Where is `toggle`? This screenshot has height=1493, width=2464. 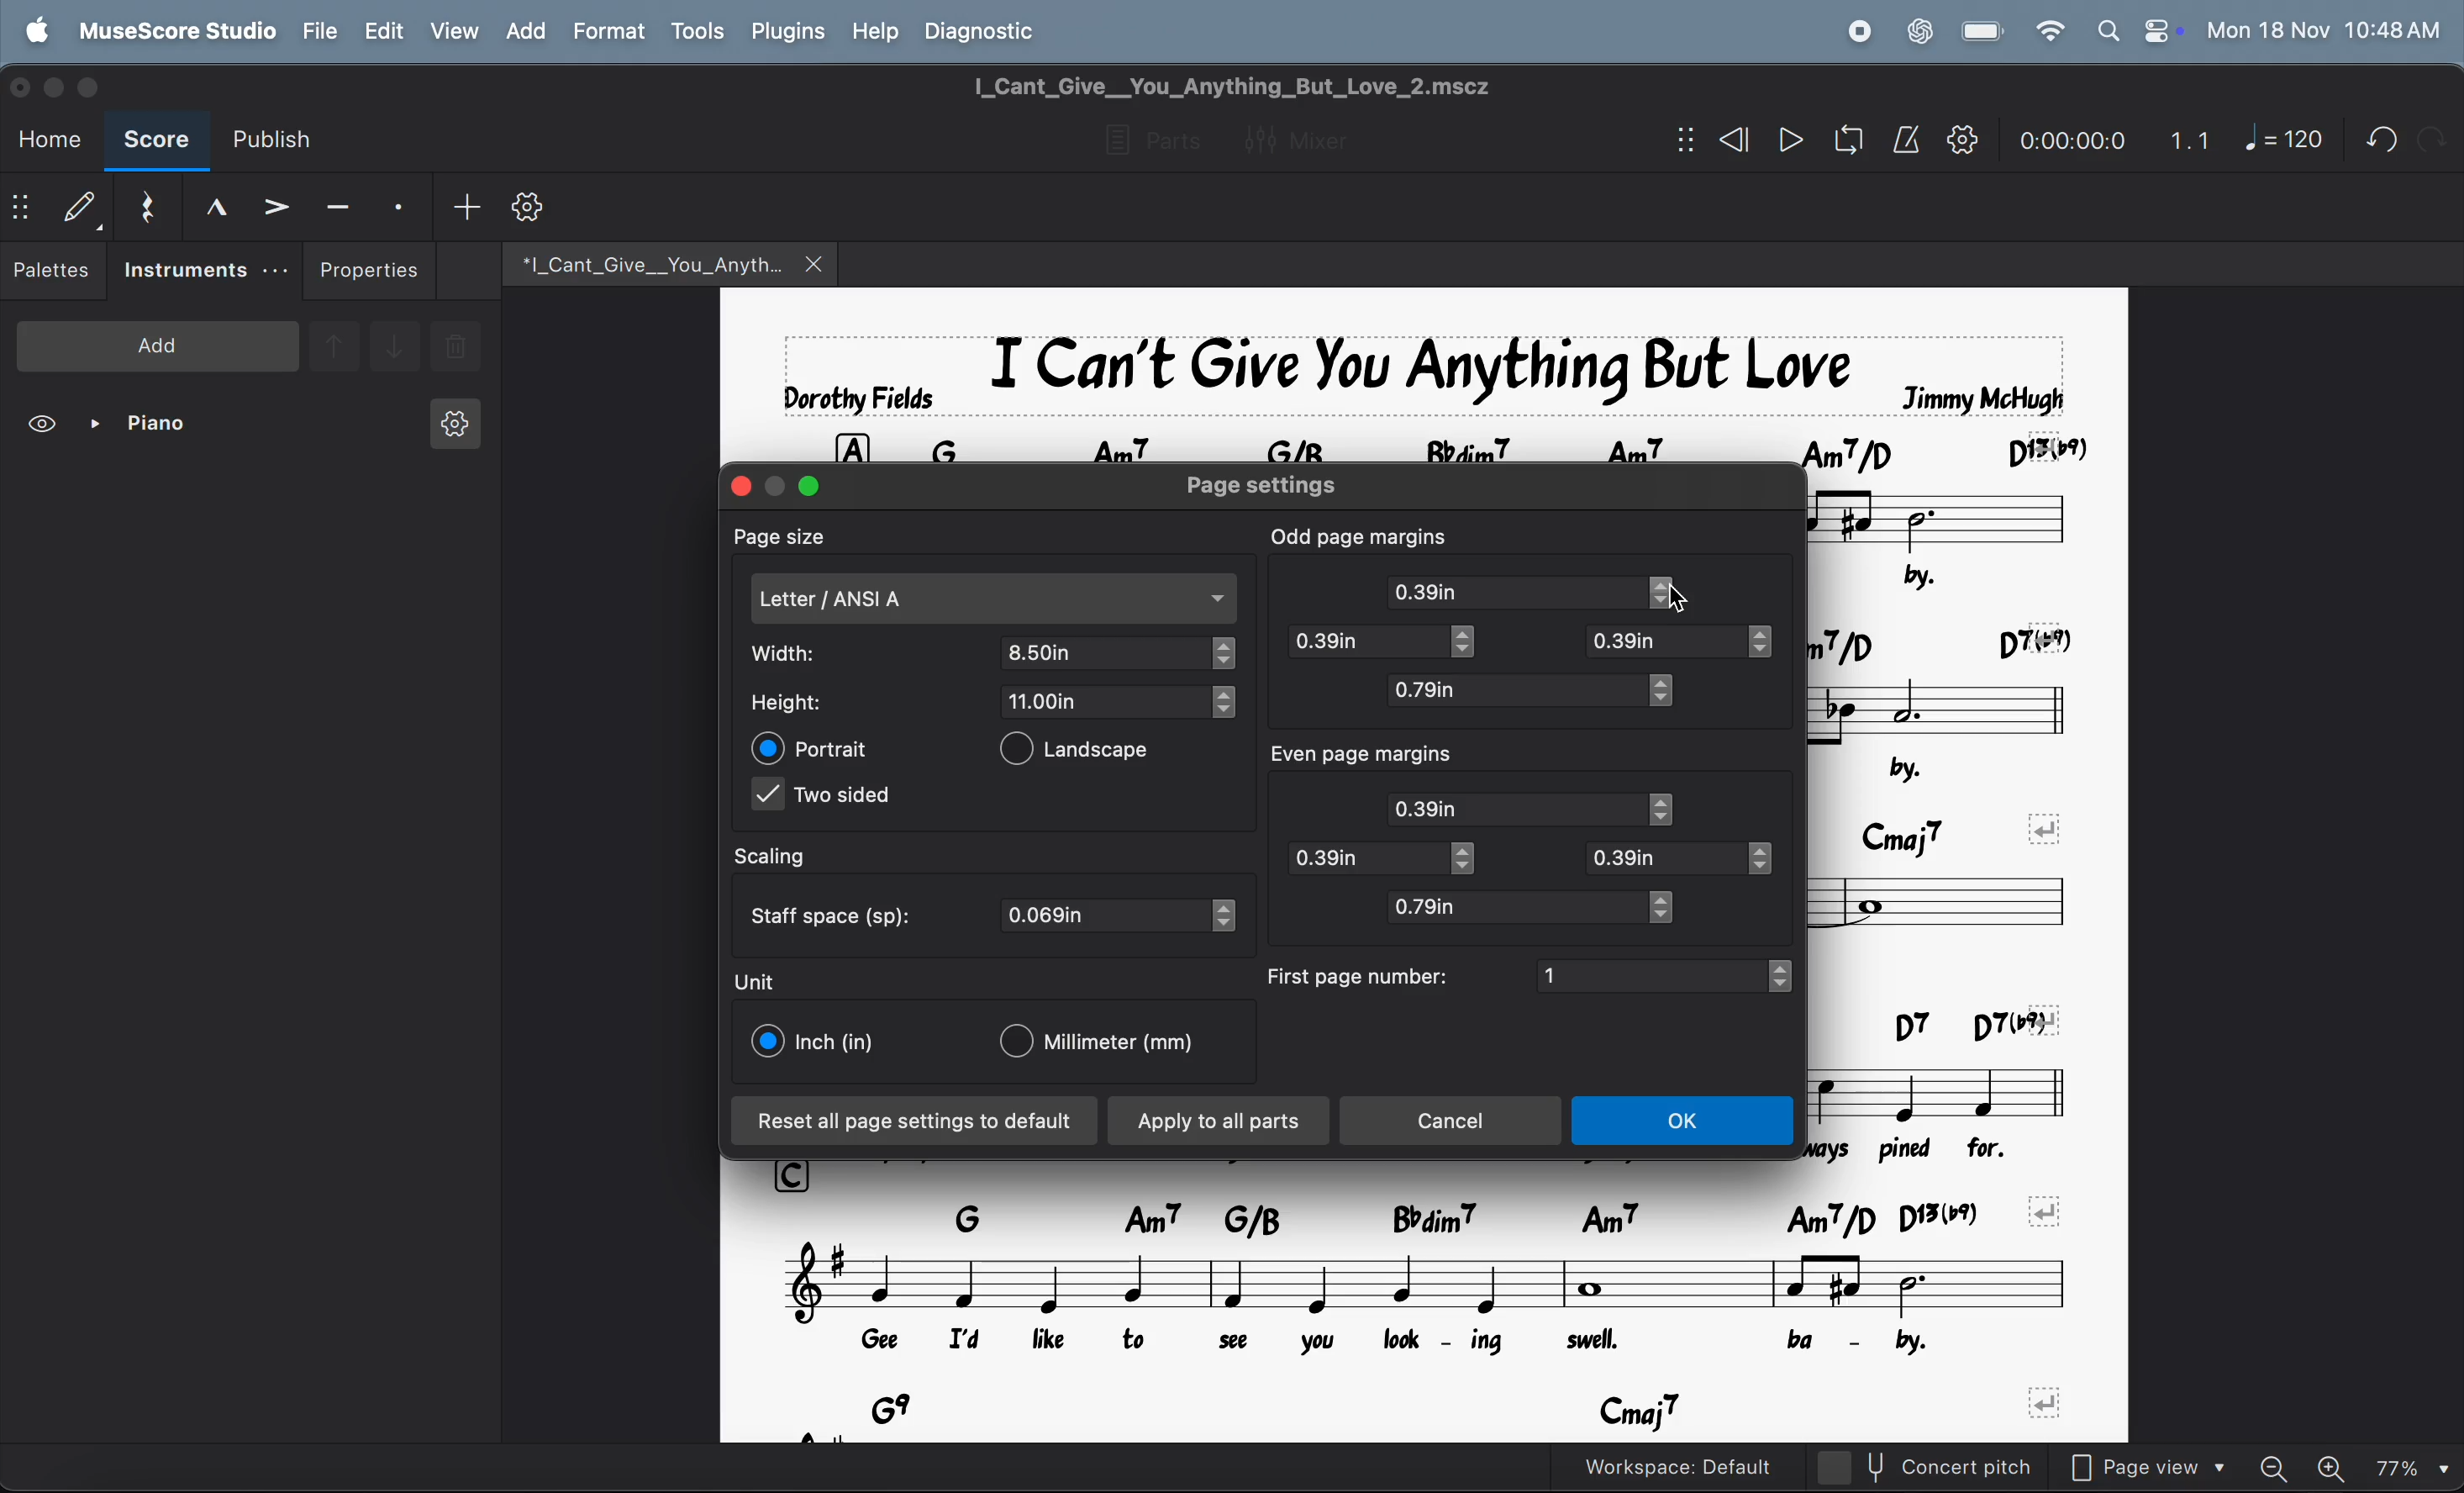
toggle is located at coordinates (1772, 642).